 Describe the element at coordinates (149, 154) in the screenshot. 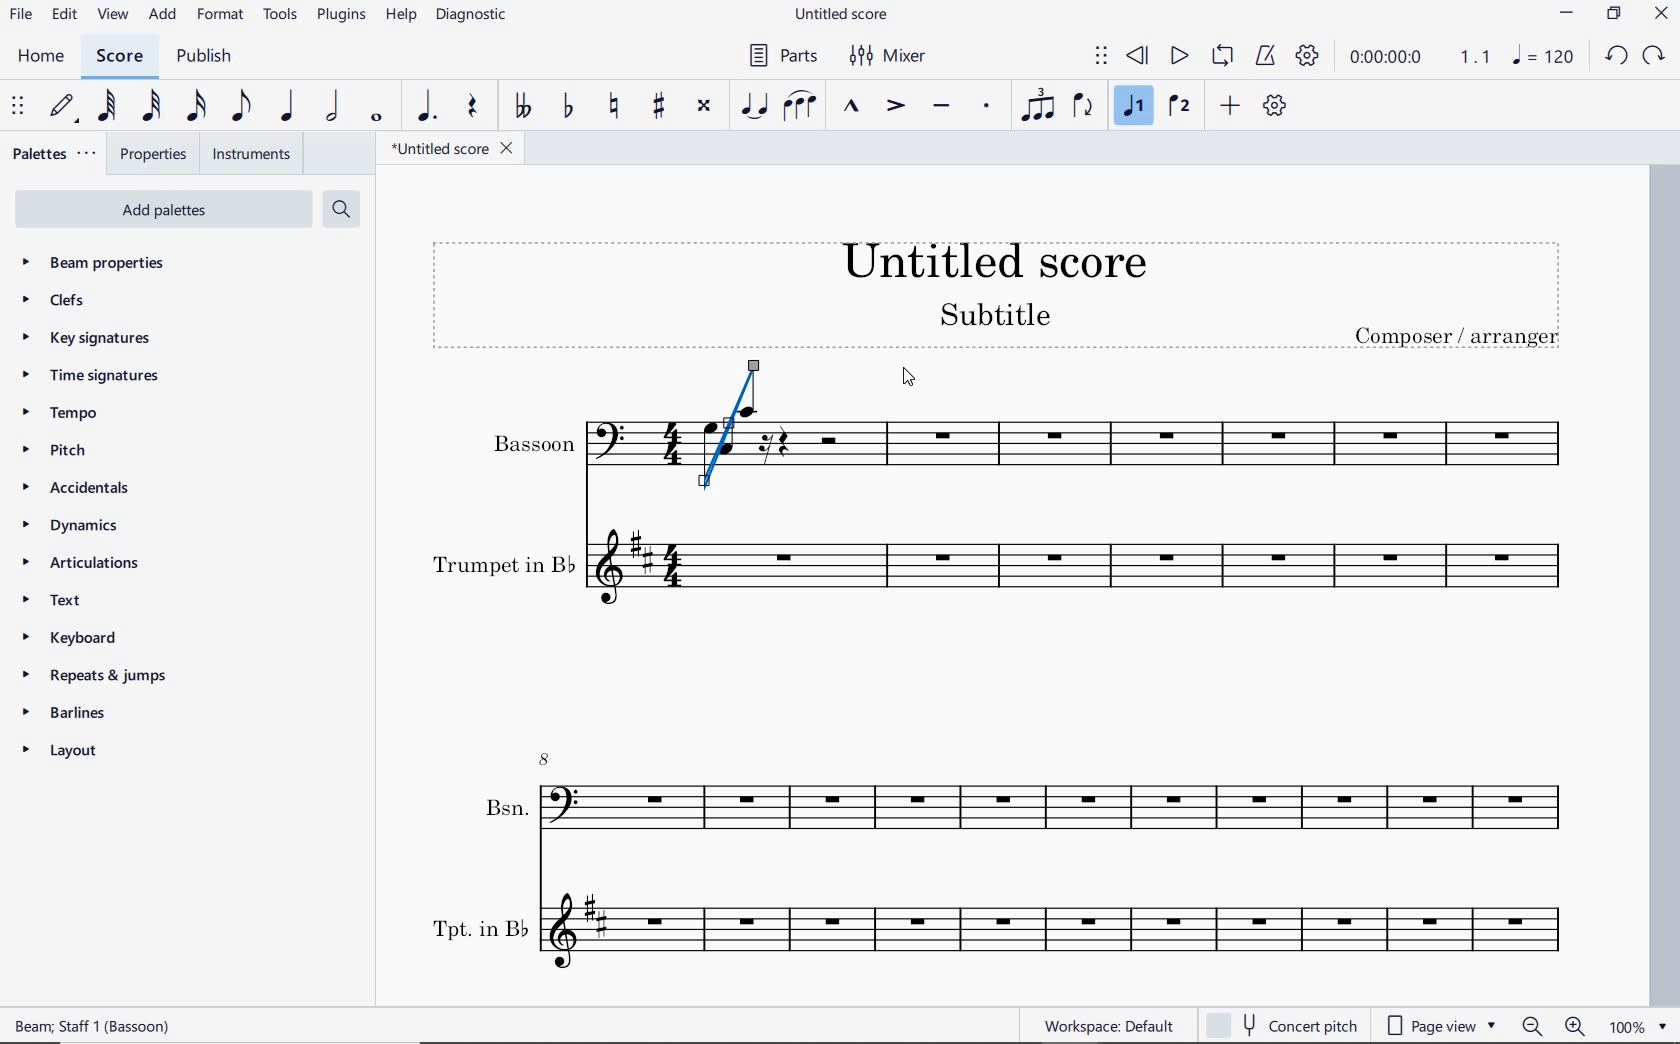

I see `properties` at that location.